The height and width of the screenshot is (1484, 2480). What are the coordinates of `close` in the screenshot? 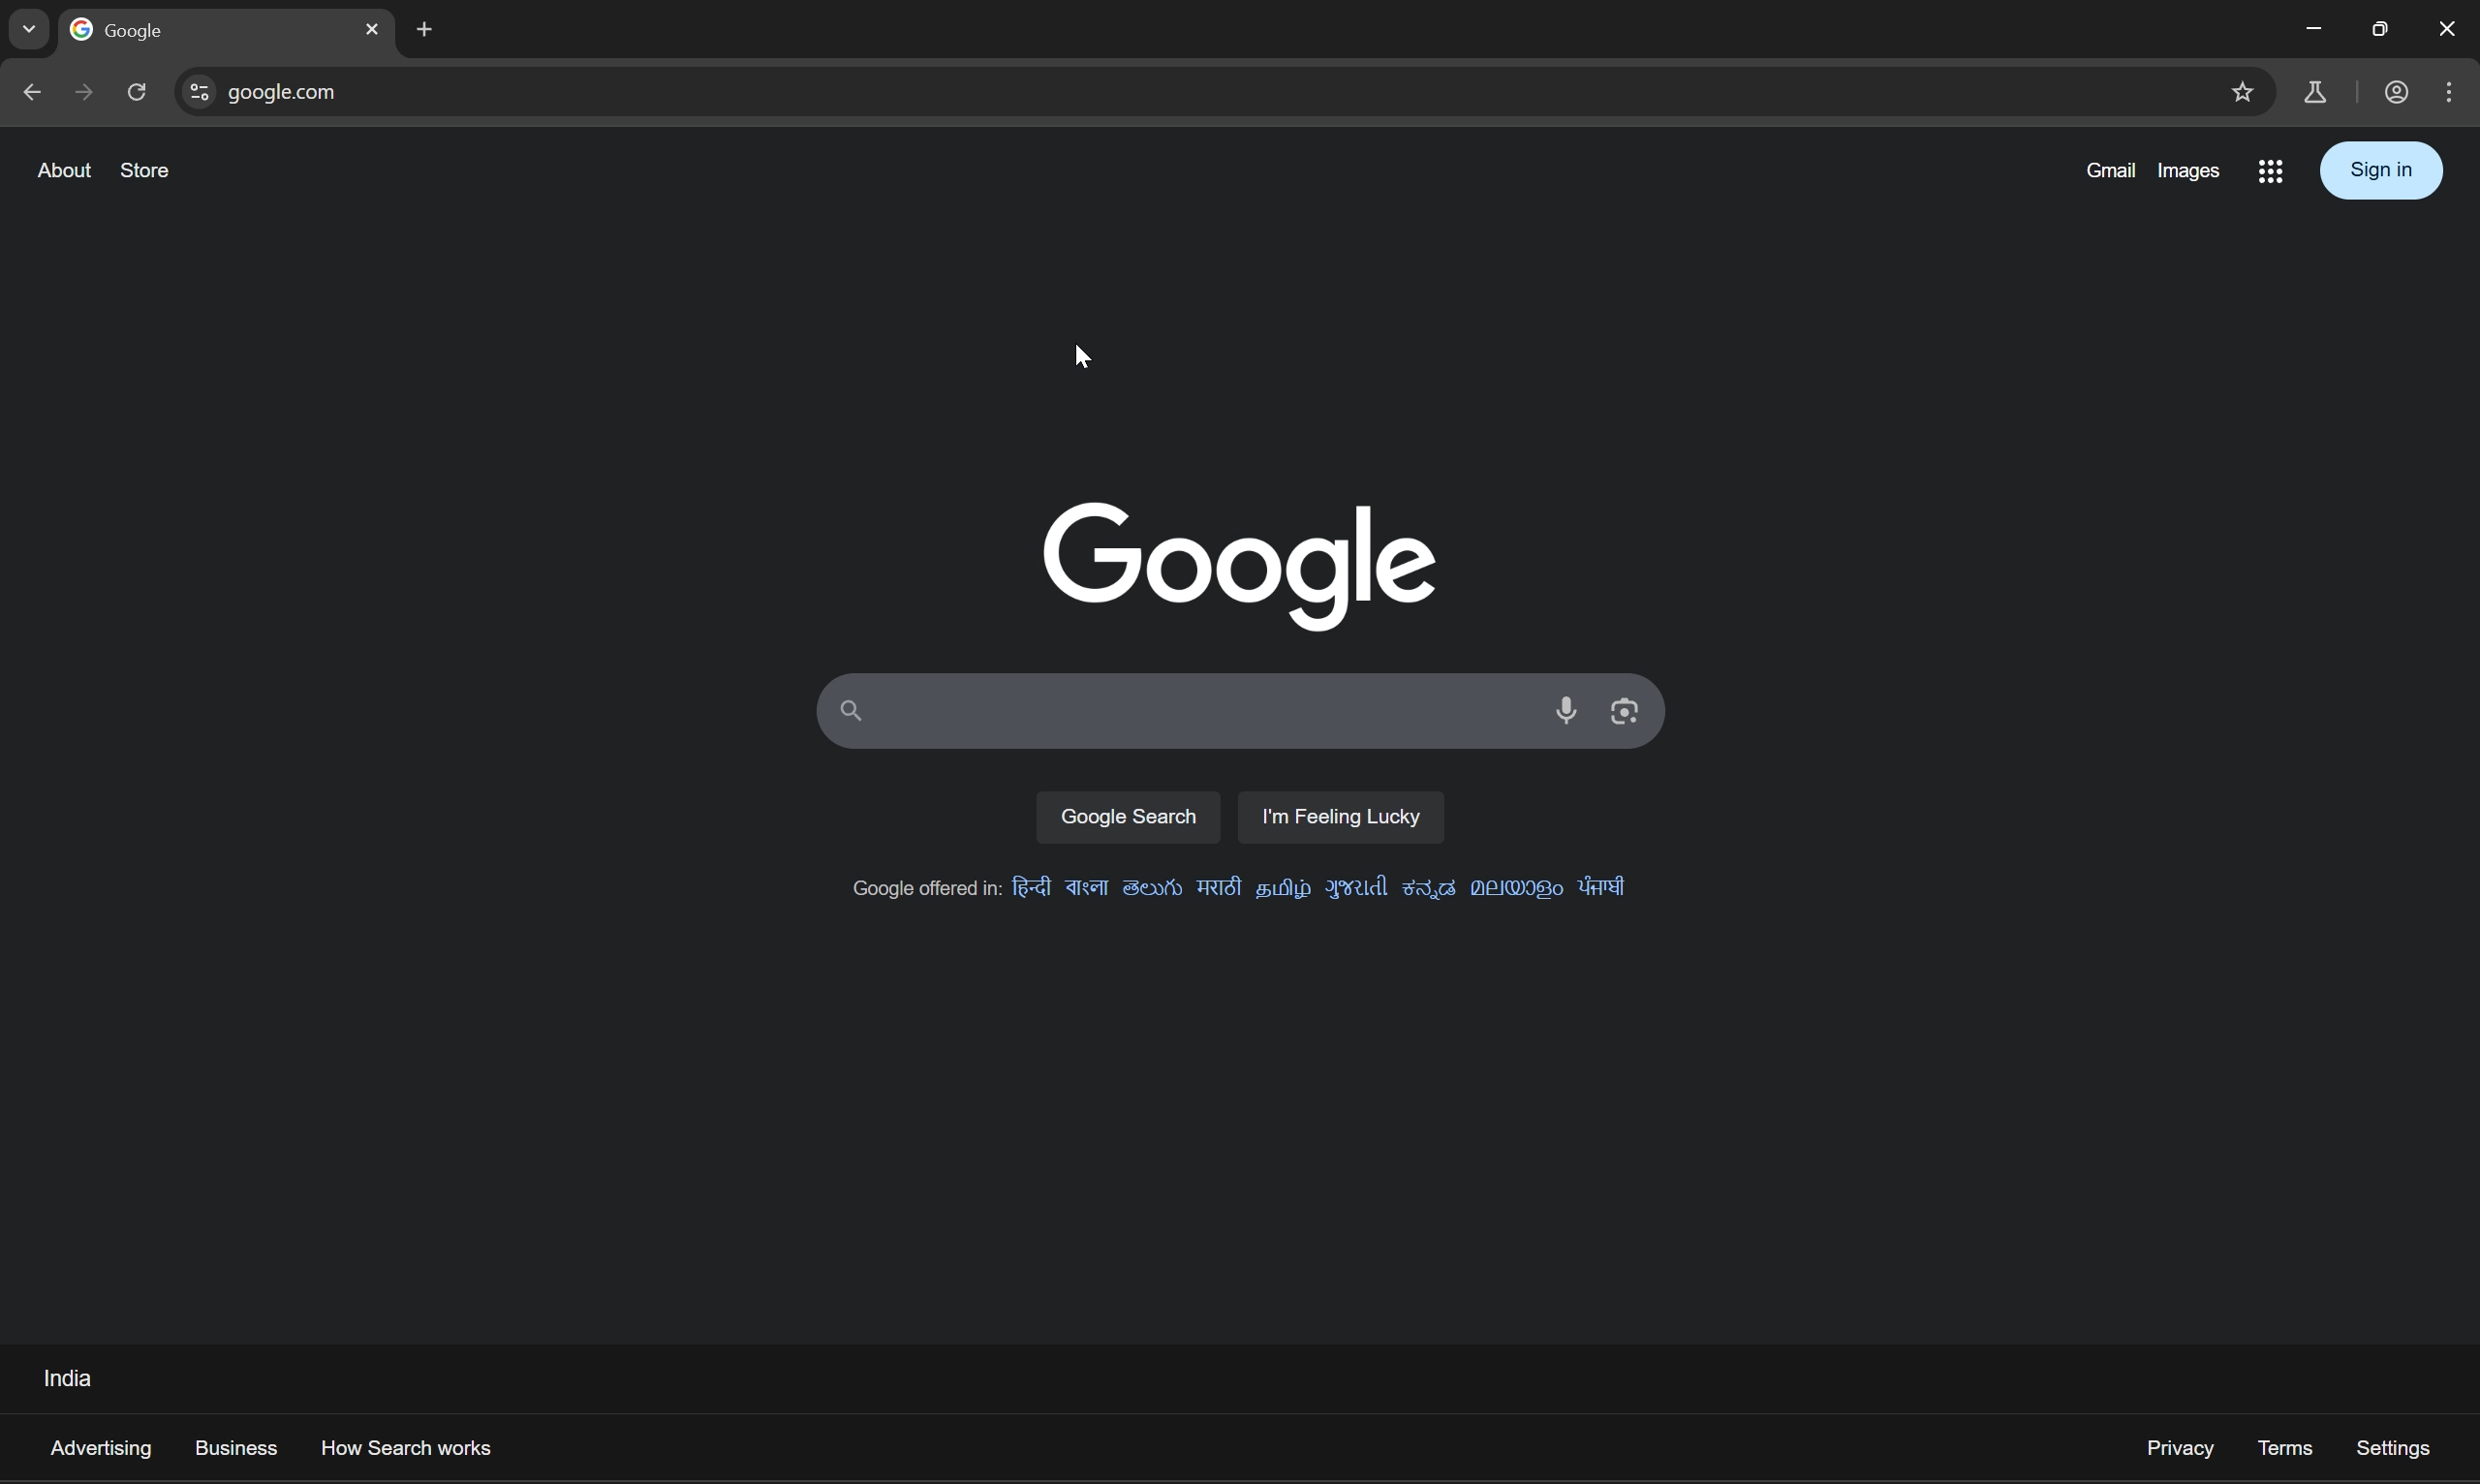 It's located at (369, 30).